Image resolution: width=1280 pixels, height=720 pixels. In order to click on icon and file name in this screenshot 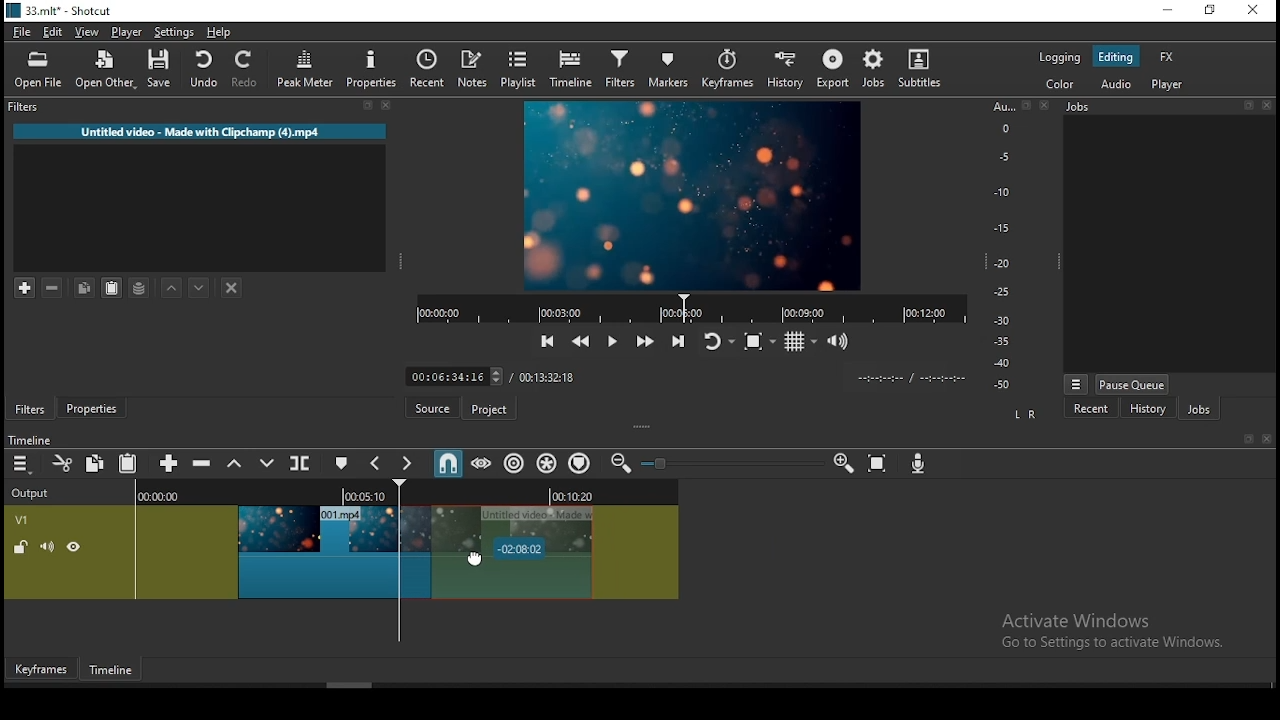, I will do `click(62, 13)`.